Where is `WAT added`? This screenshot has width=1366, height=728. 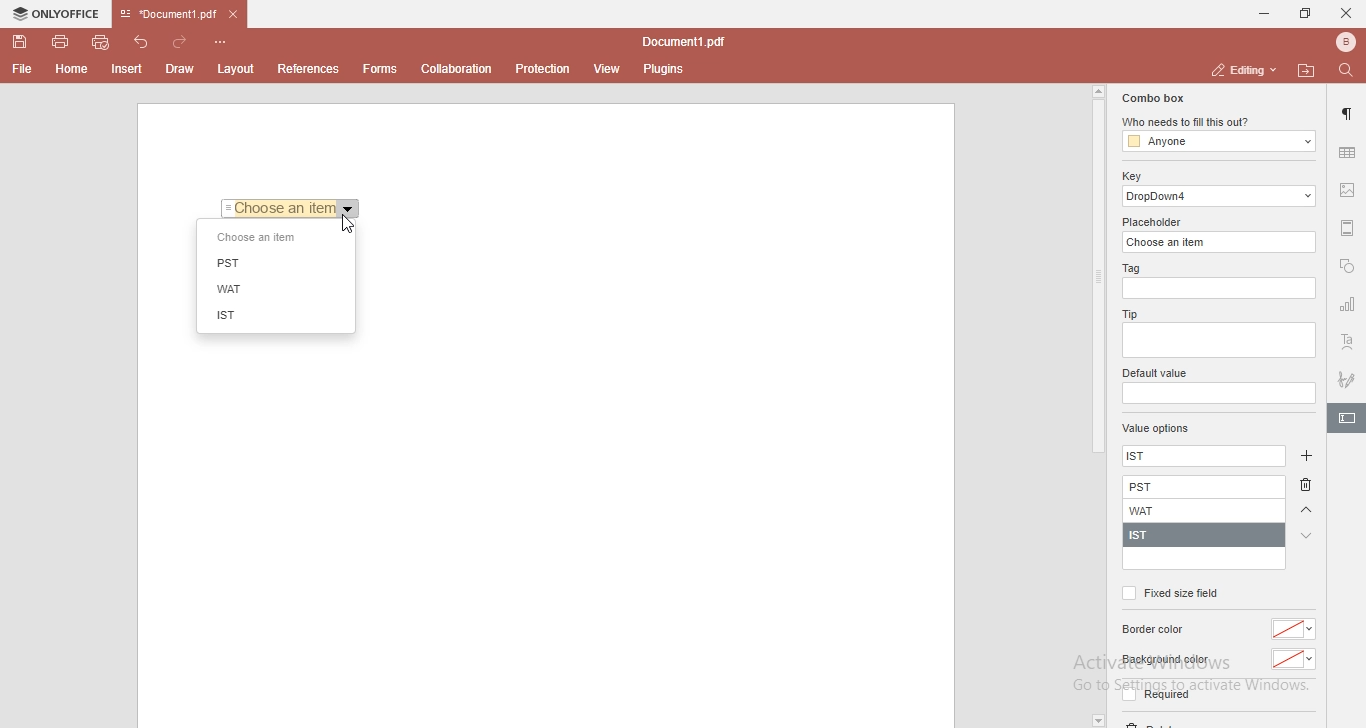
WAT added is located at coordinates (1205, 511).